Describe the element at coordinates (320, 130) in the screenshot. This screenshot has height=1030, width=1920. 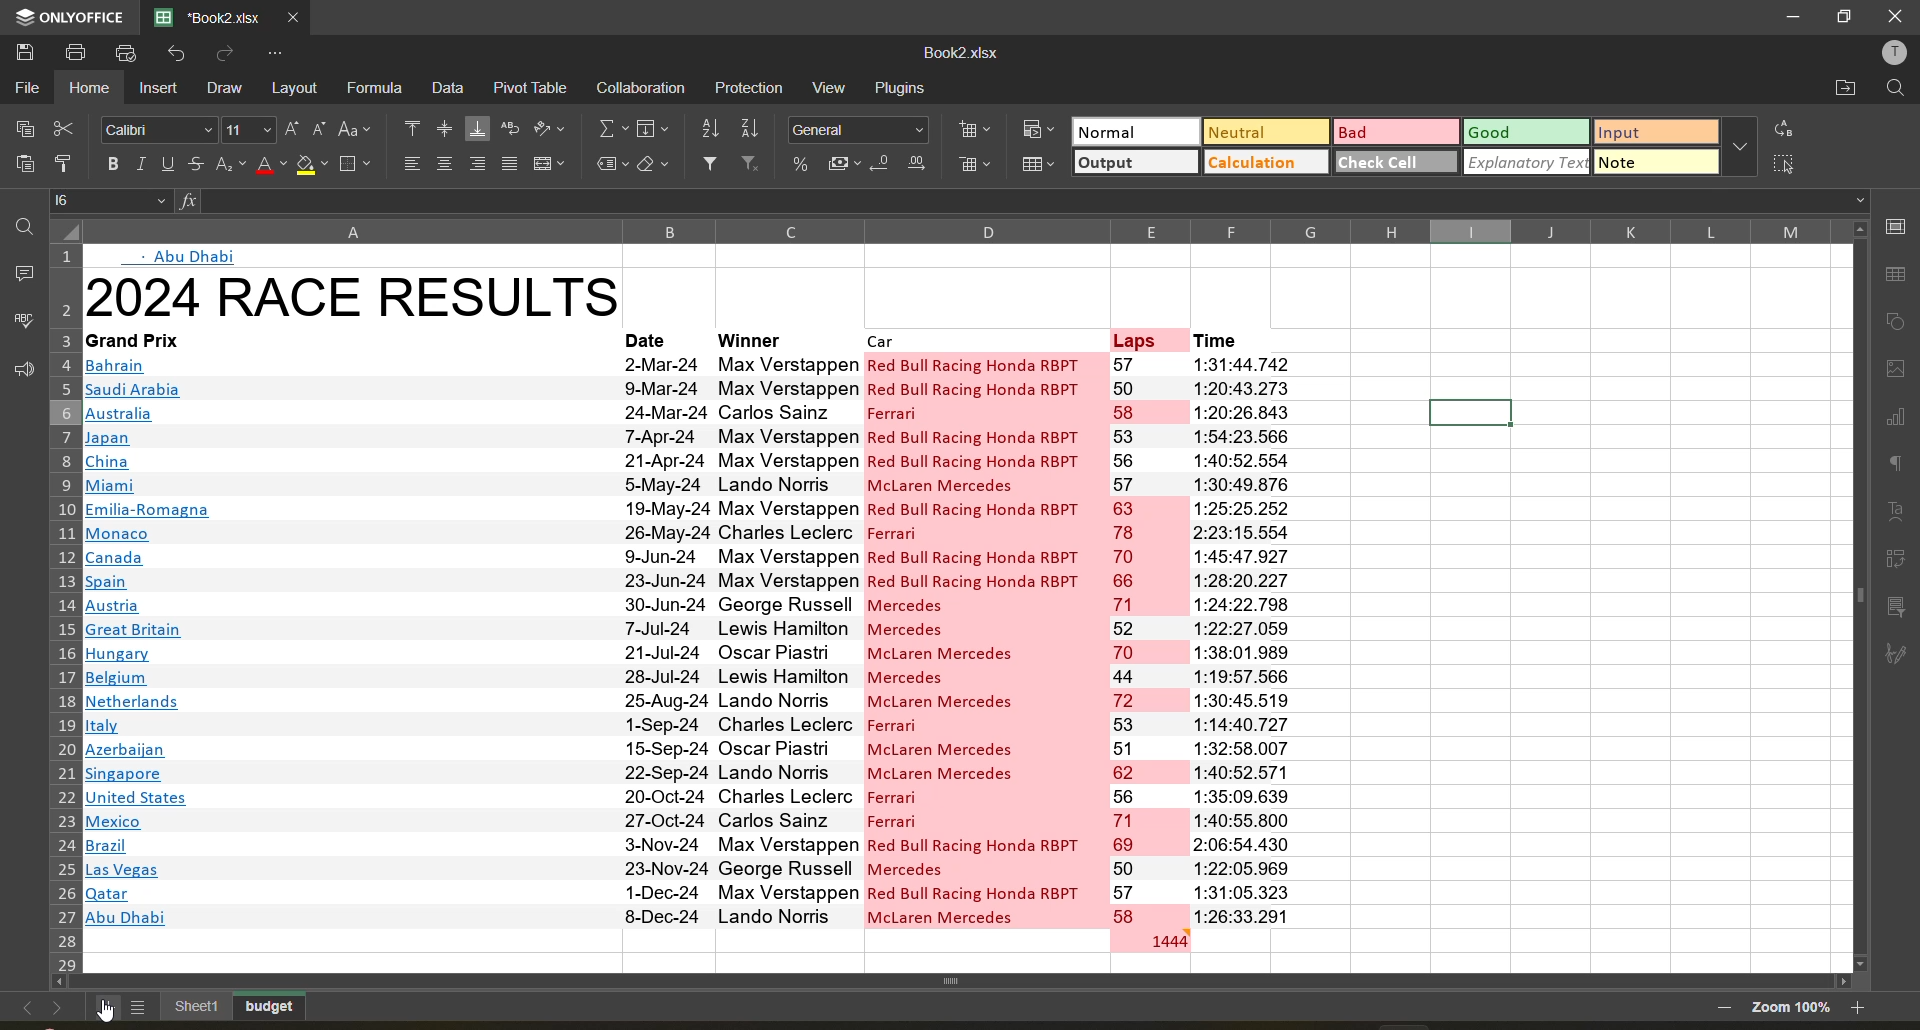
I see `decrement size` at that location.